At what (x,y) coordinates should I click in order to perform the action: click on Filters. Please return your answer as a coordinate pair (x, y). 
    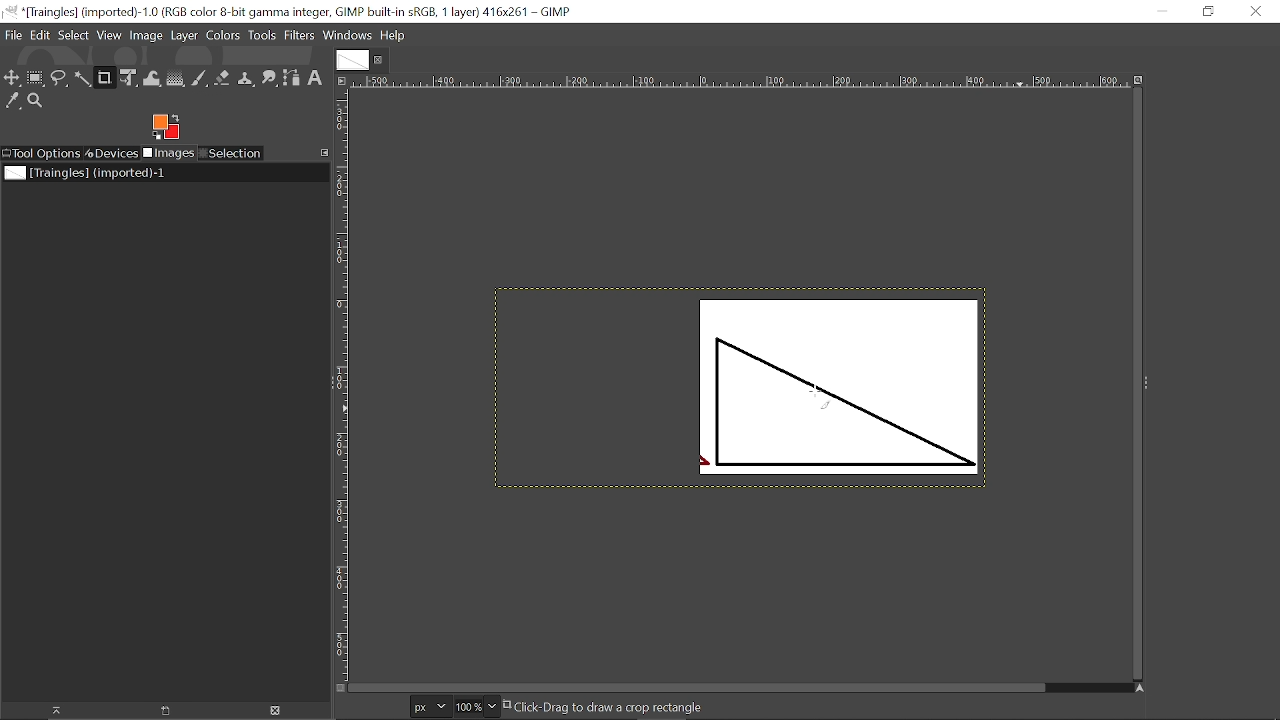
    Looking at the image, I should click on (299, 36).